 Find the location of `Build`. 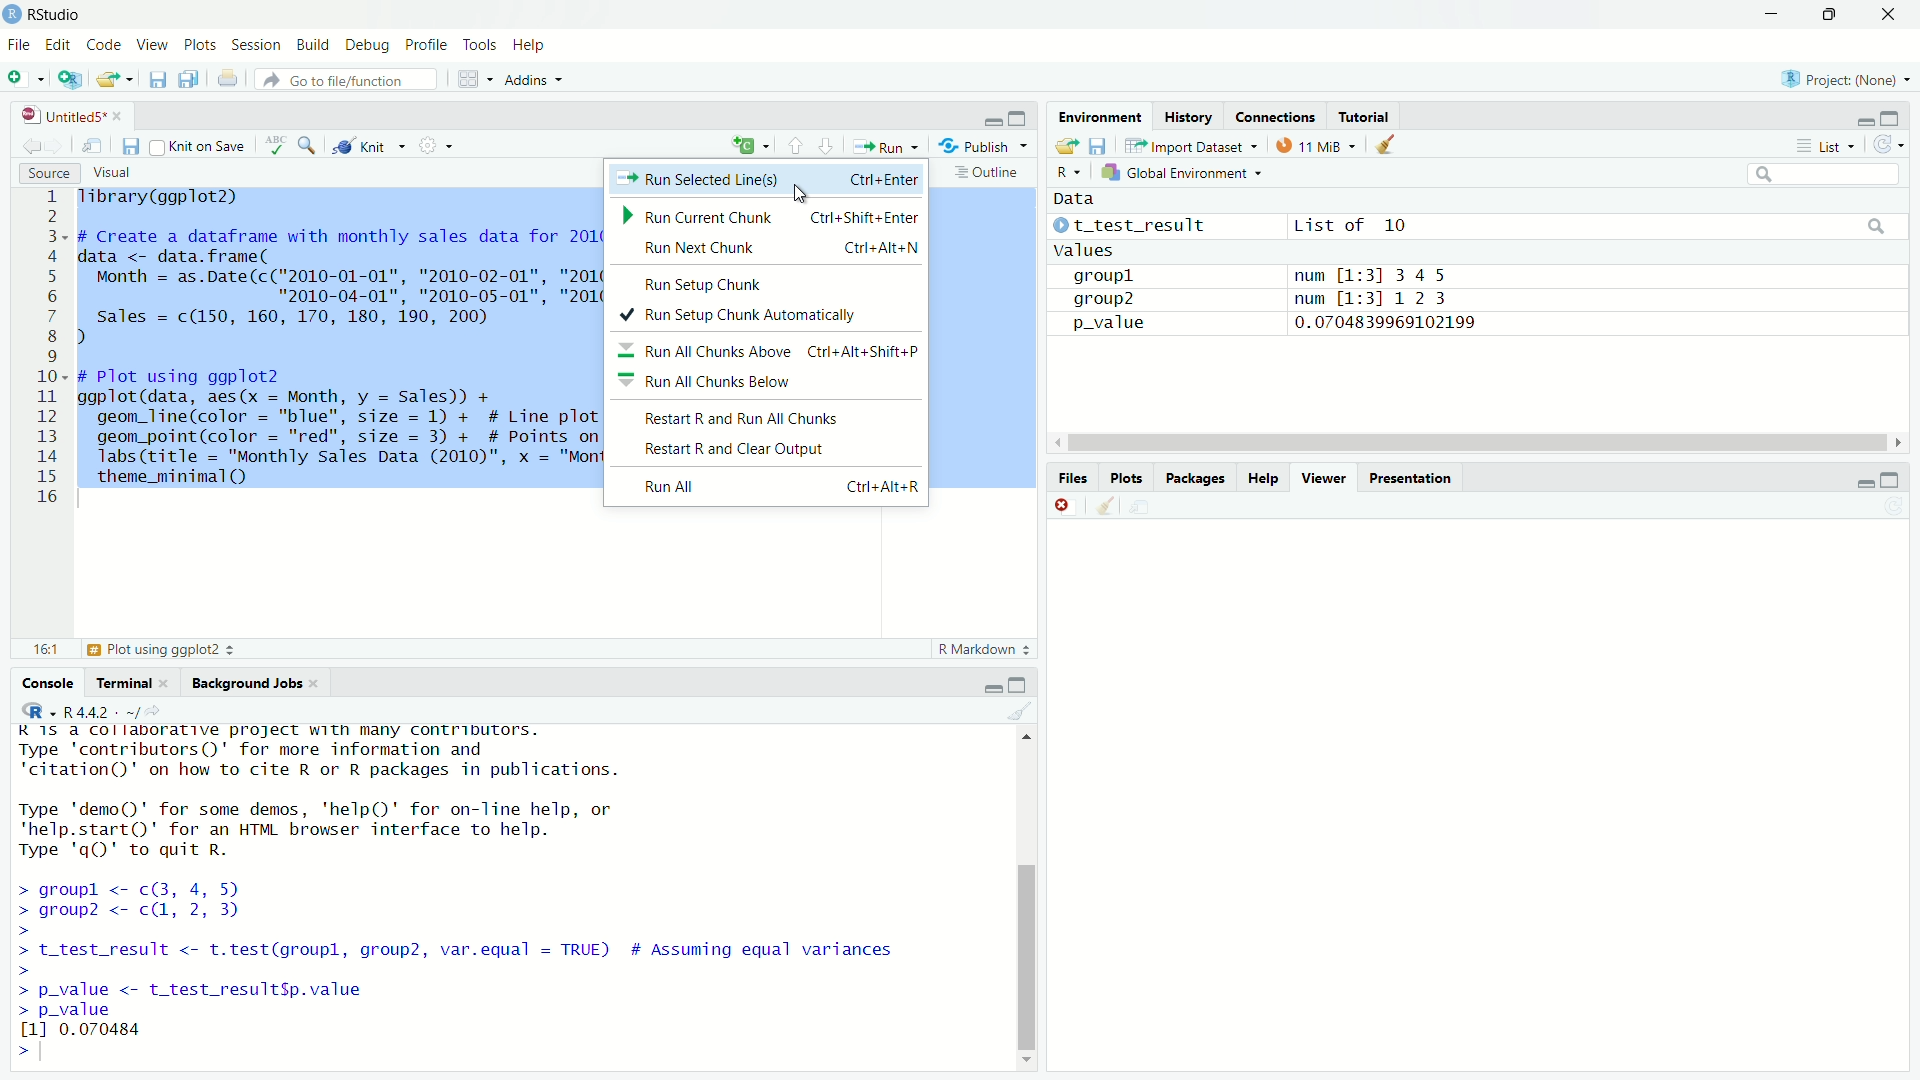

Build is located at coordinates (312, 41).